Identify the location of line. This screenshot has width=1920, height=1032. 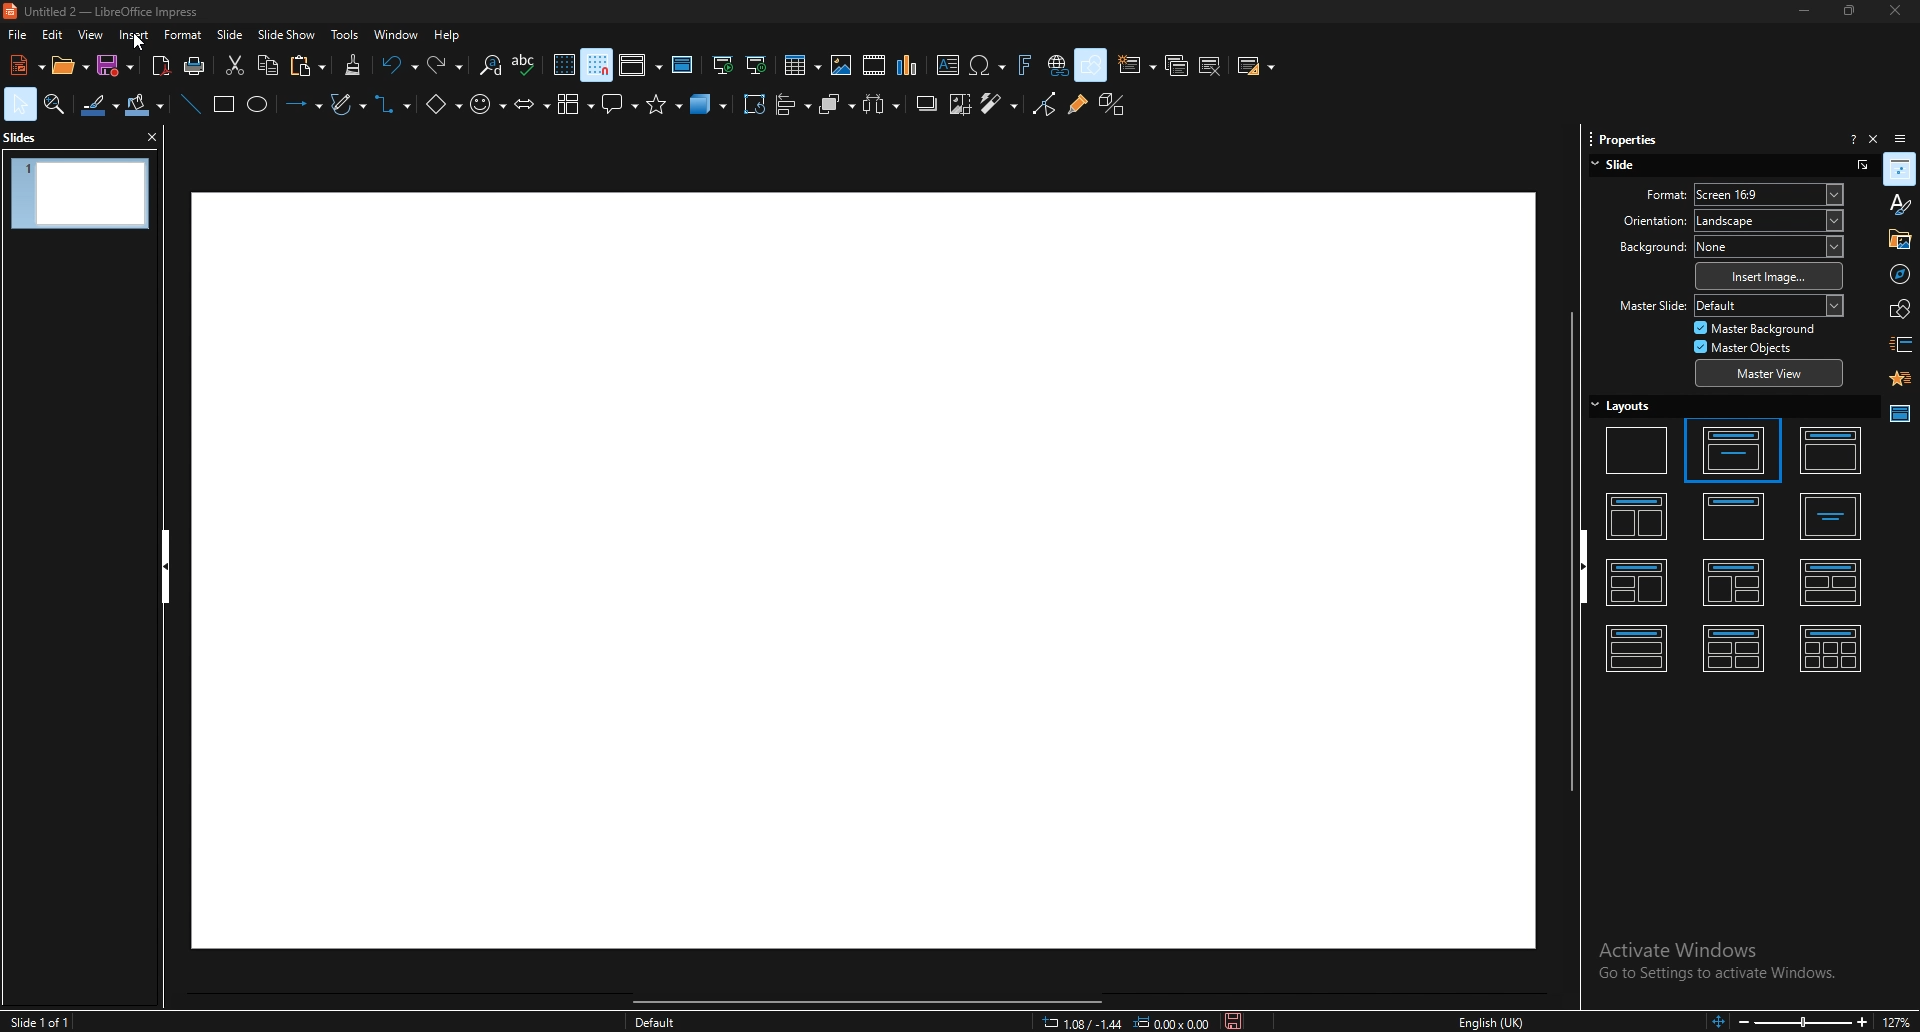
(190, 104).